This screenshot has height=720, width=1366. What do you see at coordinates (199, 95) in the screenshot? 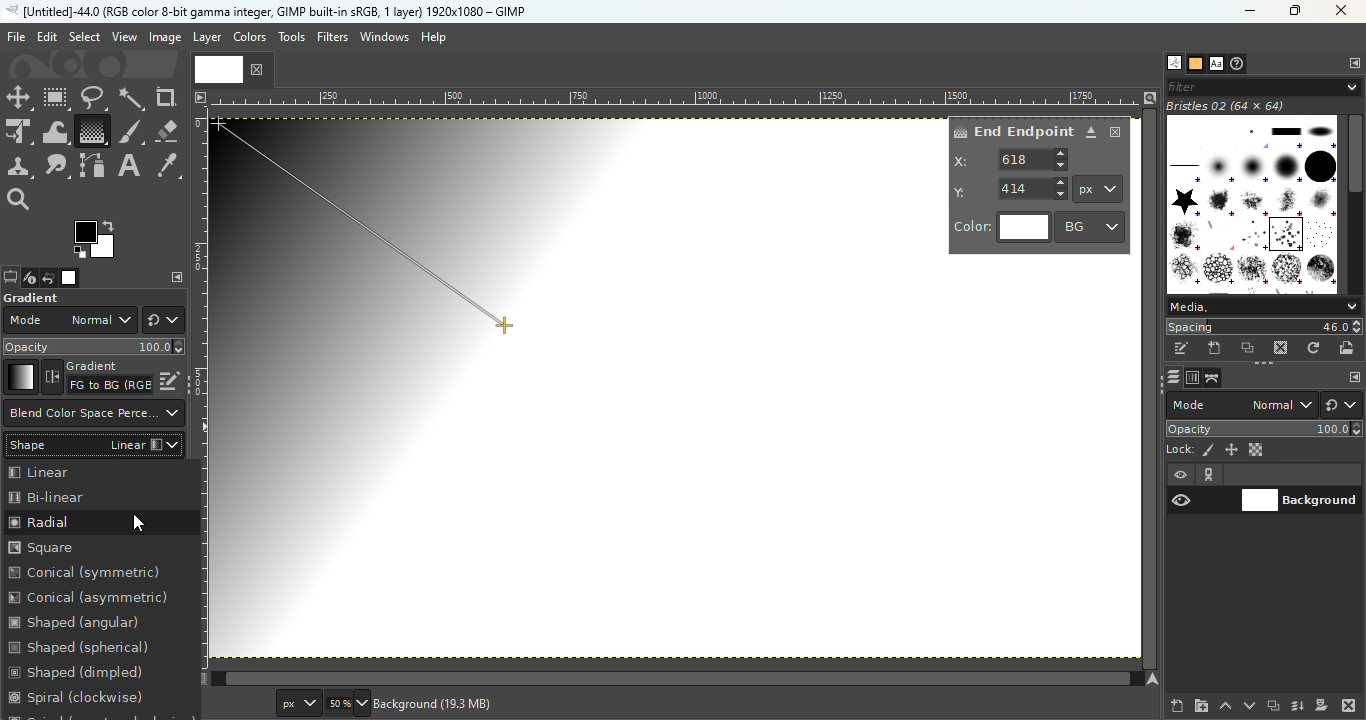
I see `Access the image menu` at bounding box center [199, 95].